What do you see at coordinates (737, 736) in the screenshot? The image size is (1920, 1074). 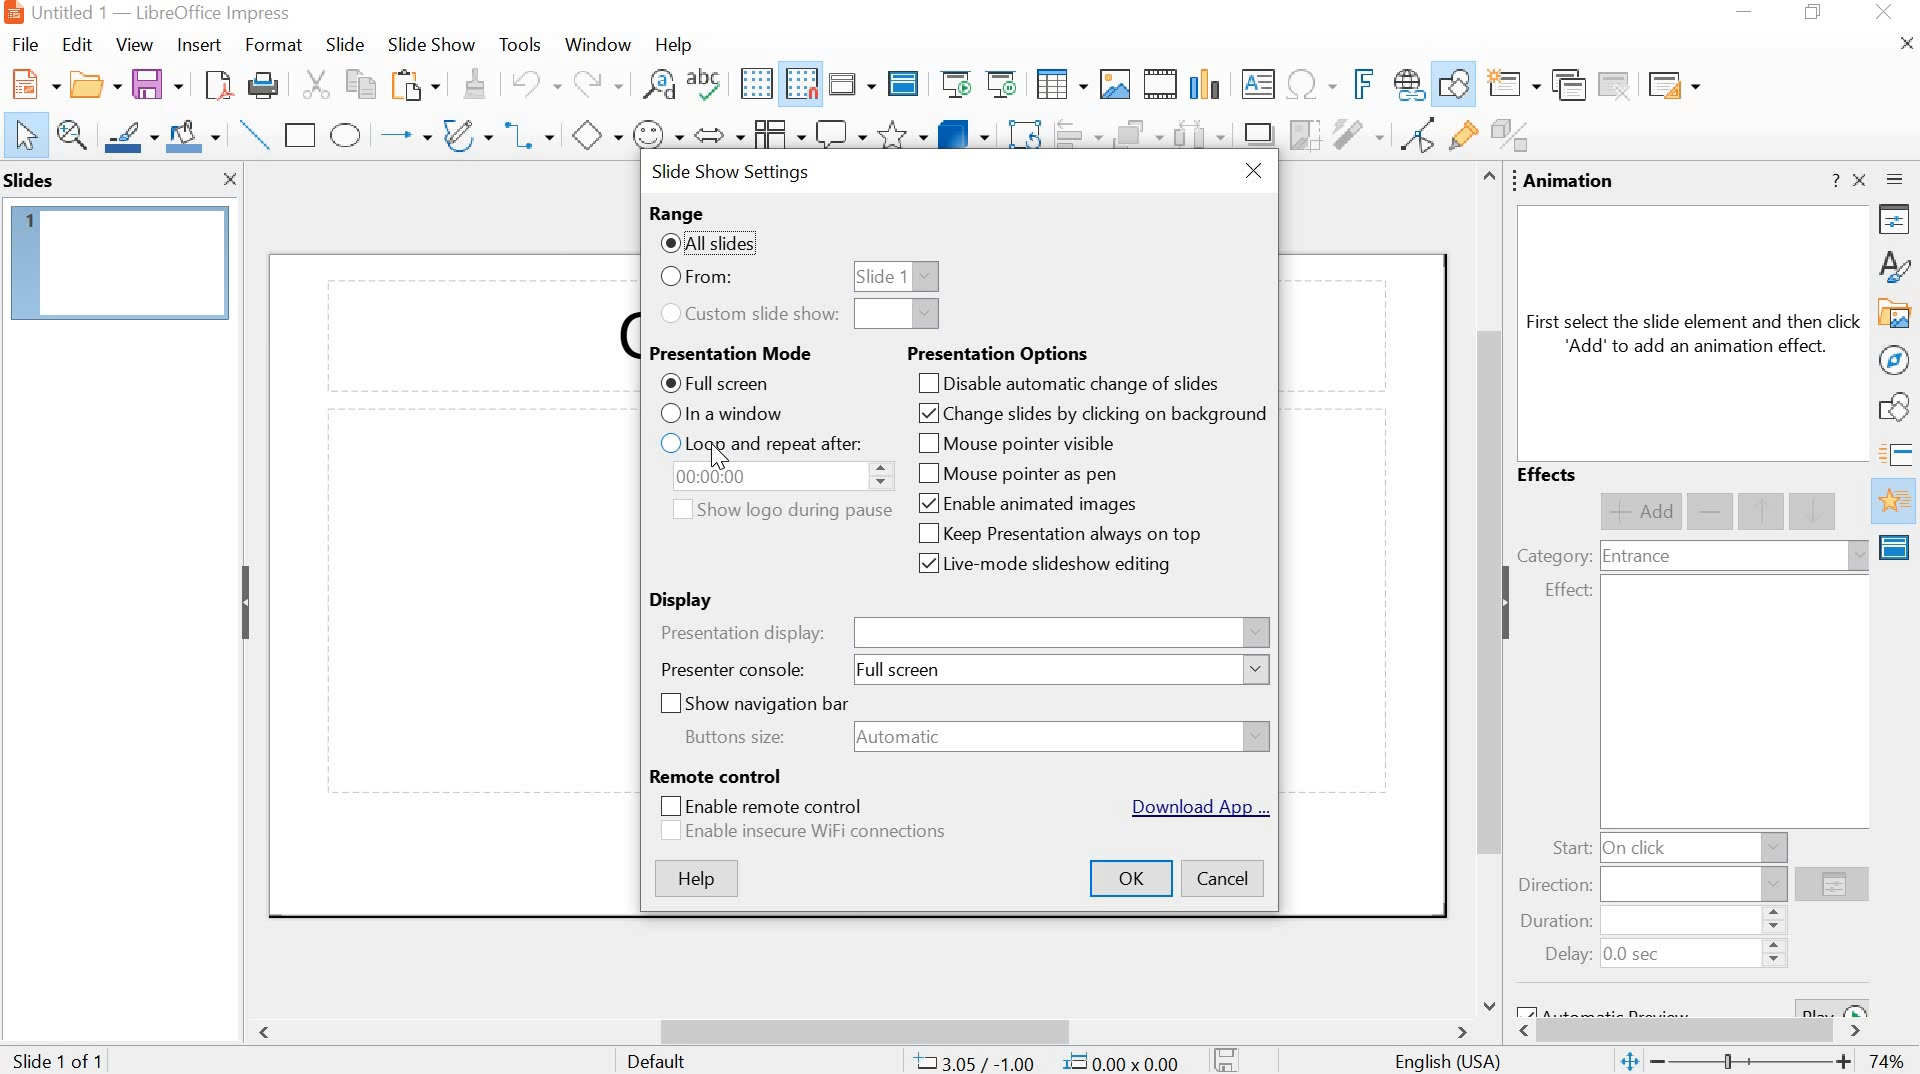 I see `buttons size` at bounding box center [737, 736].